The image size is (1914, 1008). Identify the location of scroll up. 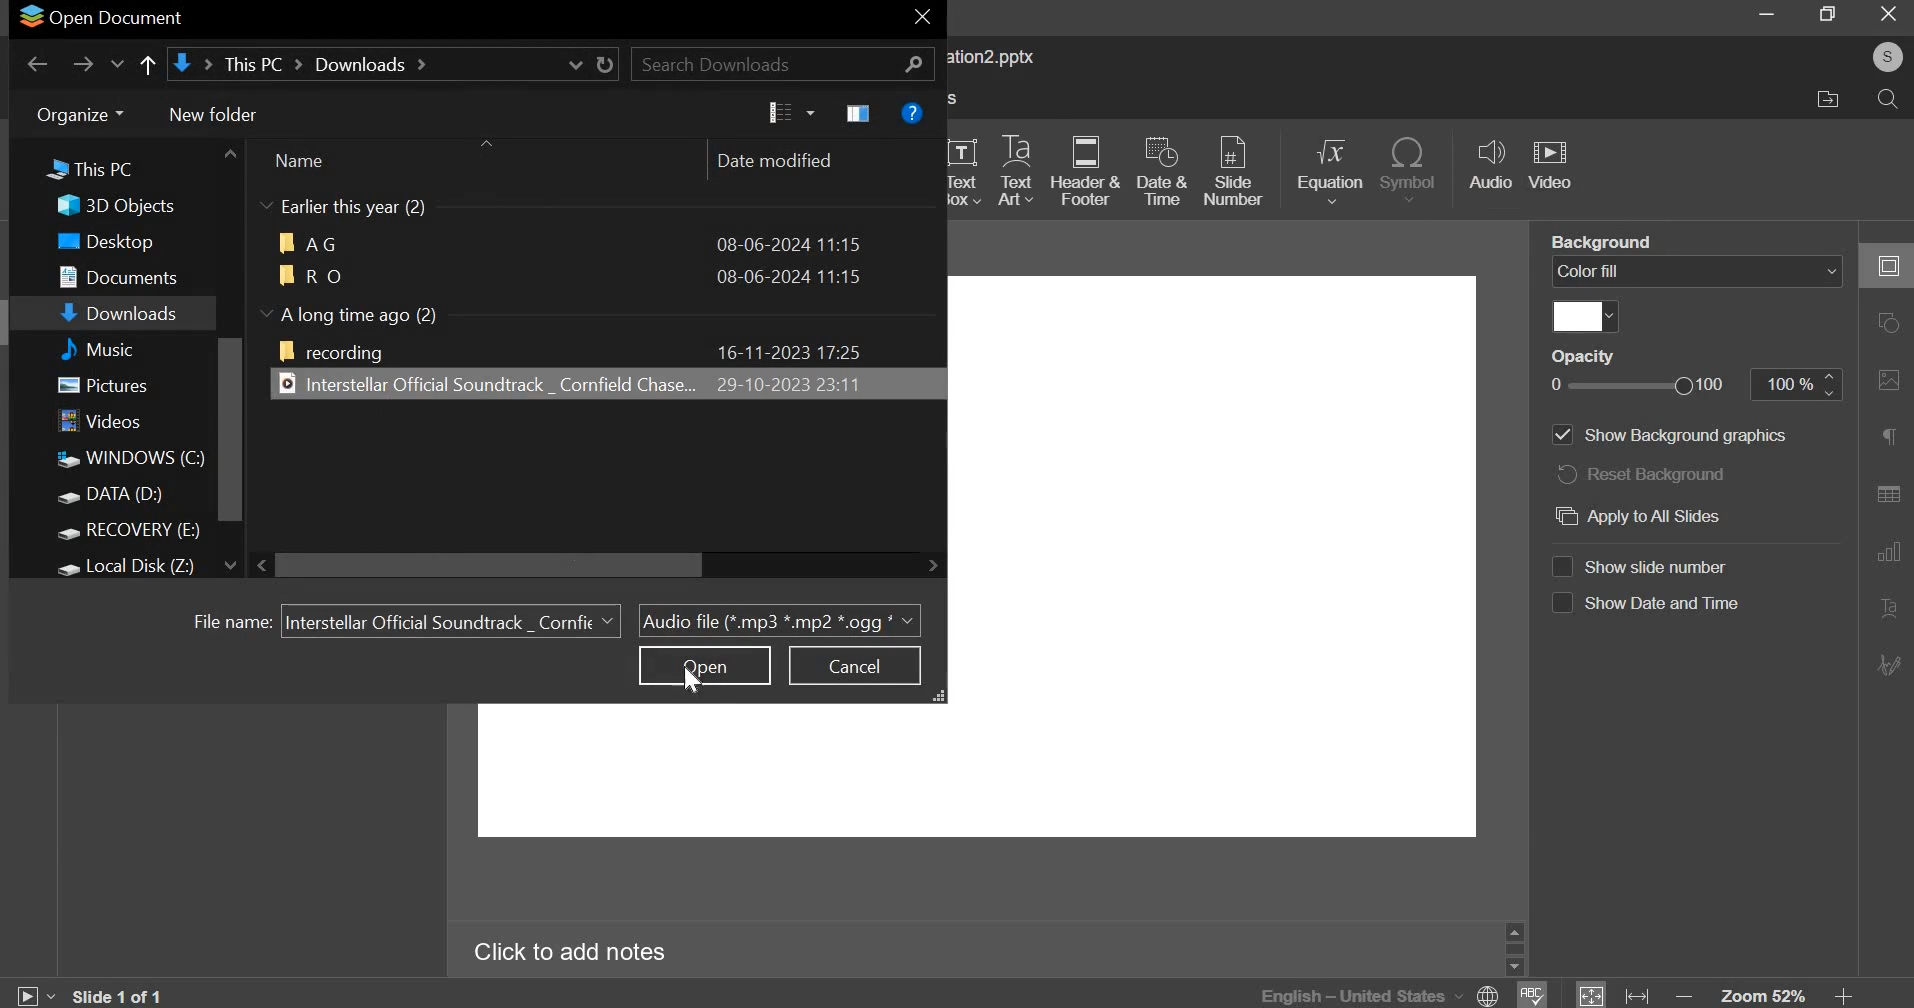
(1514, 932).